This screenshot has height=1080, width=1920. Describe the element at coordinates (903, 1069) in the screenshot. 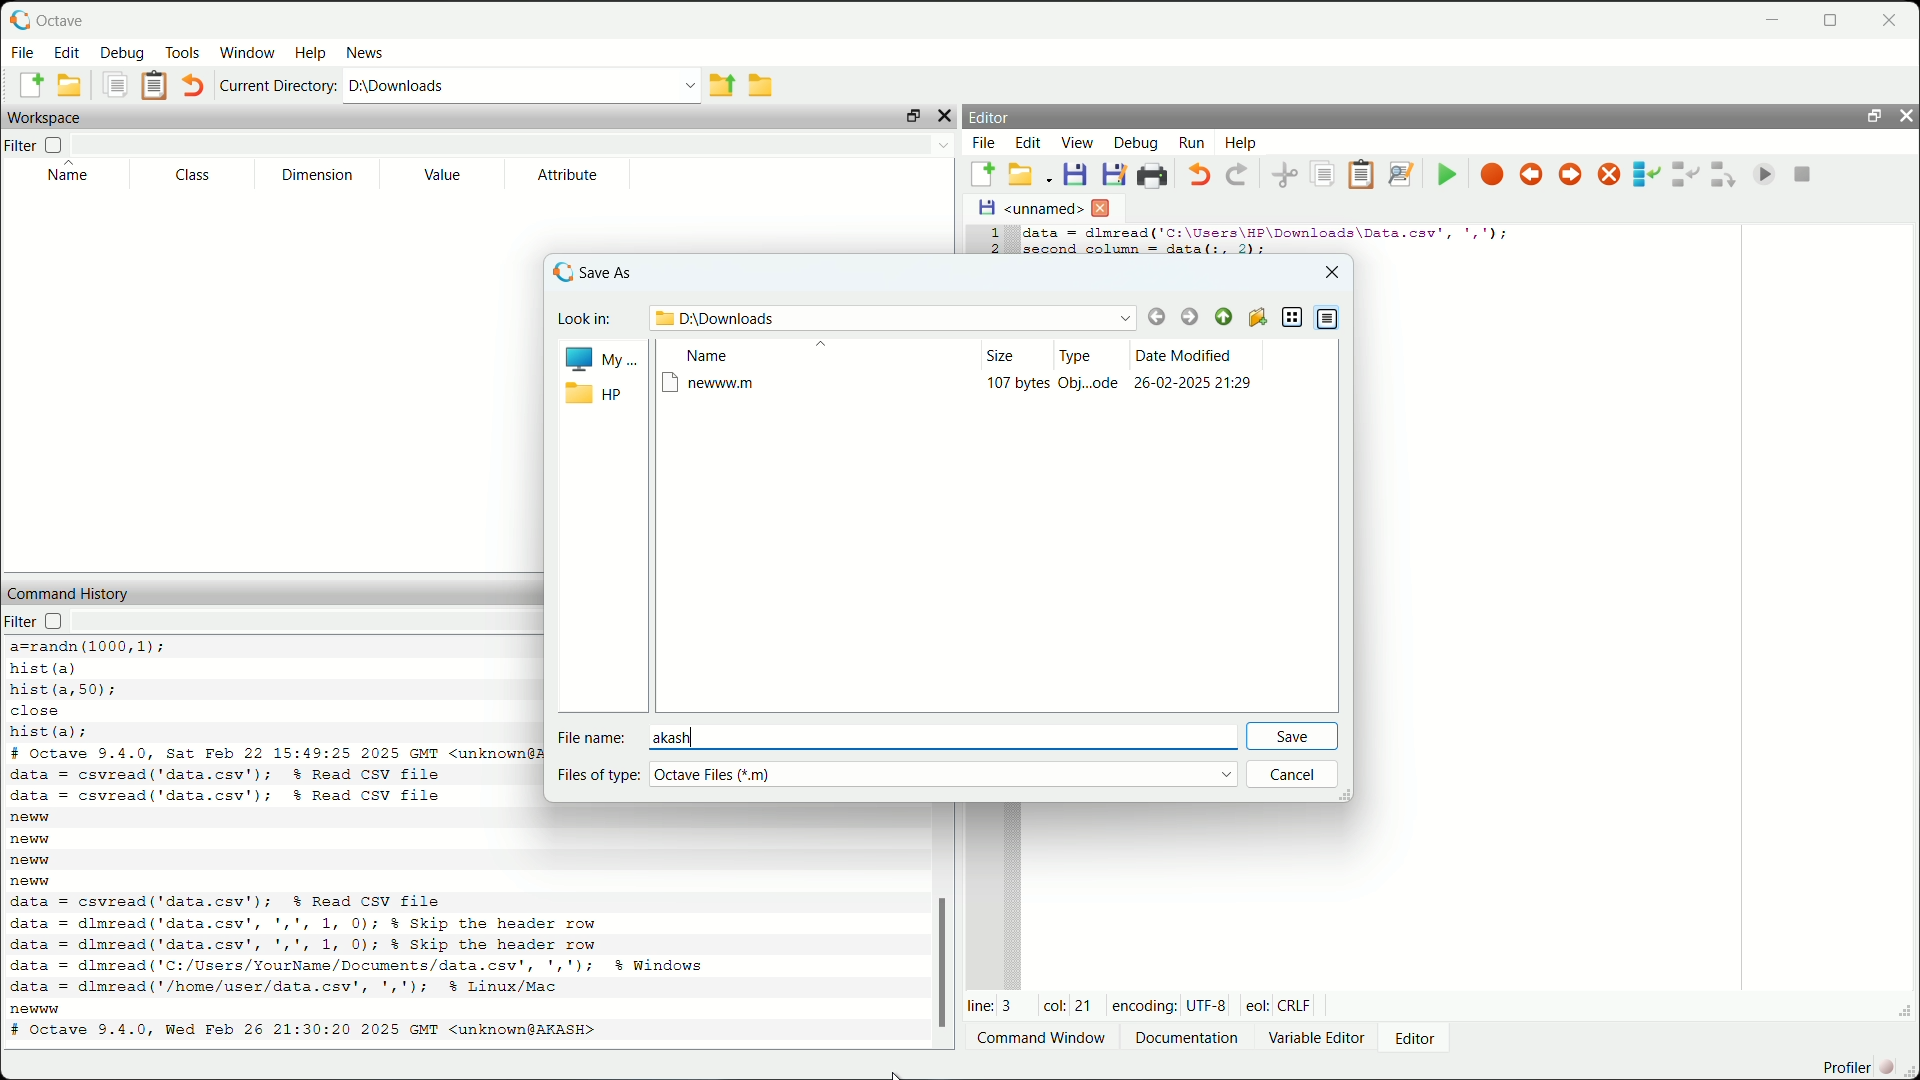

I see `cursor` at that location.